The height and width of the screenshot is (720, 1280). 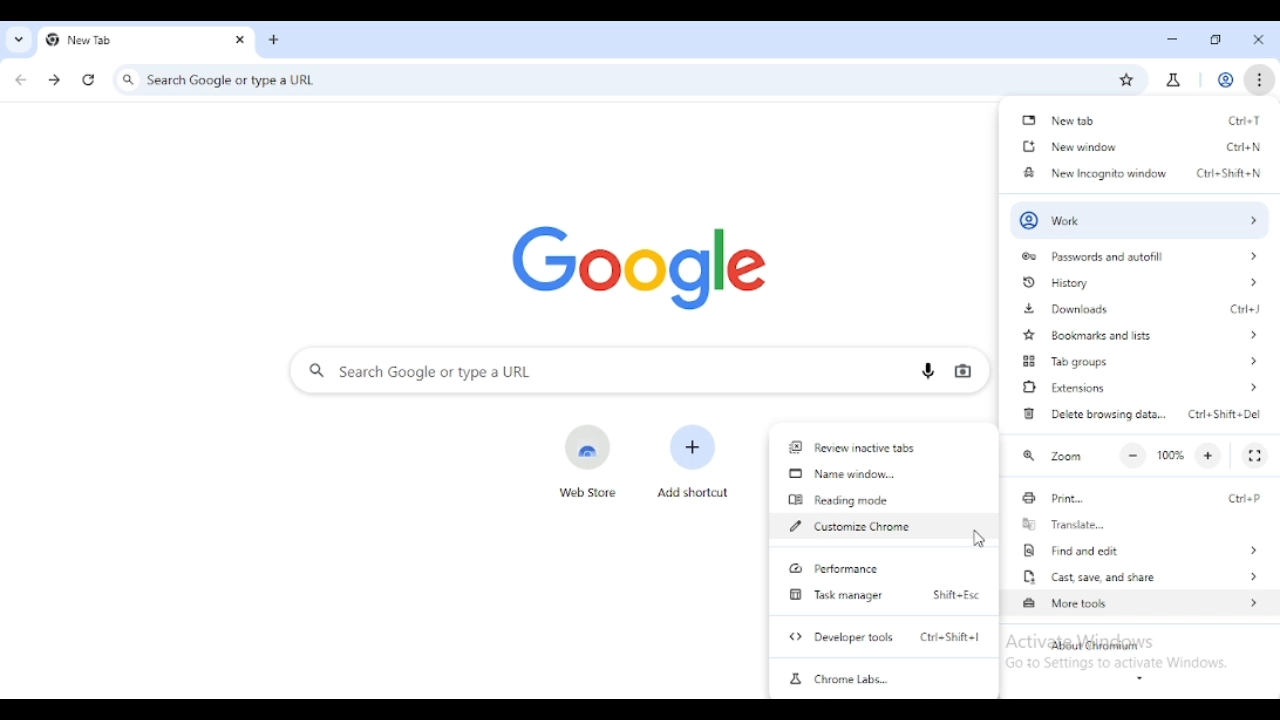 I want to click on tab groups, so click(x=1139, y=362).